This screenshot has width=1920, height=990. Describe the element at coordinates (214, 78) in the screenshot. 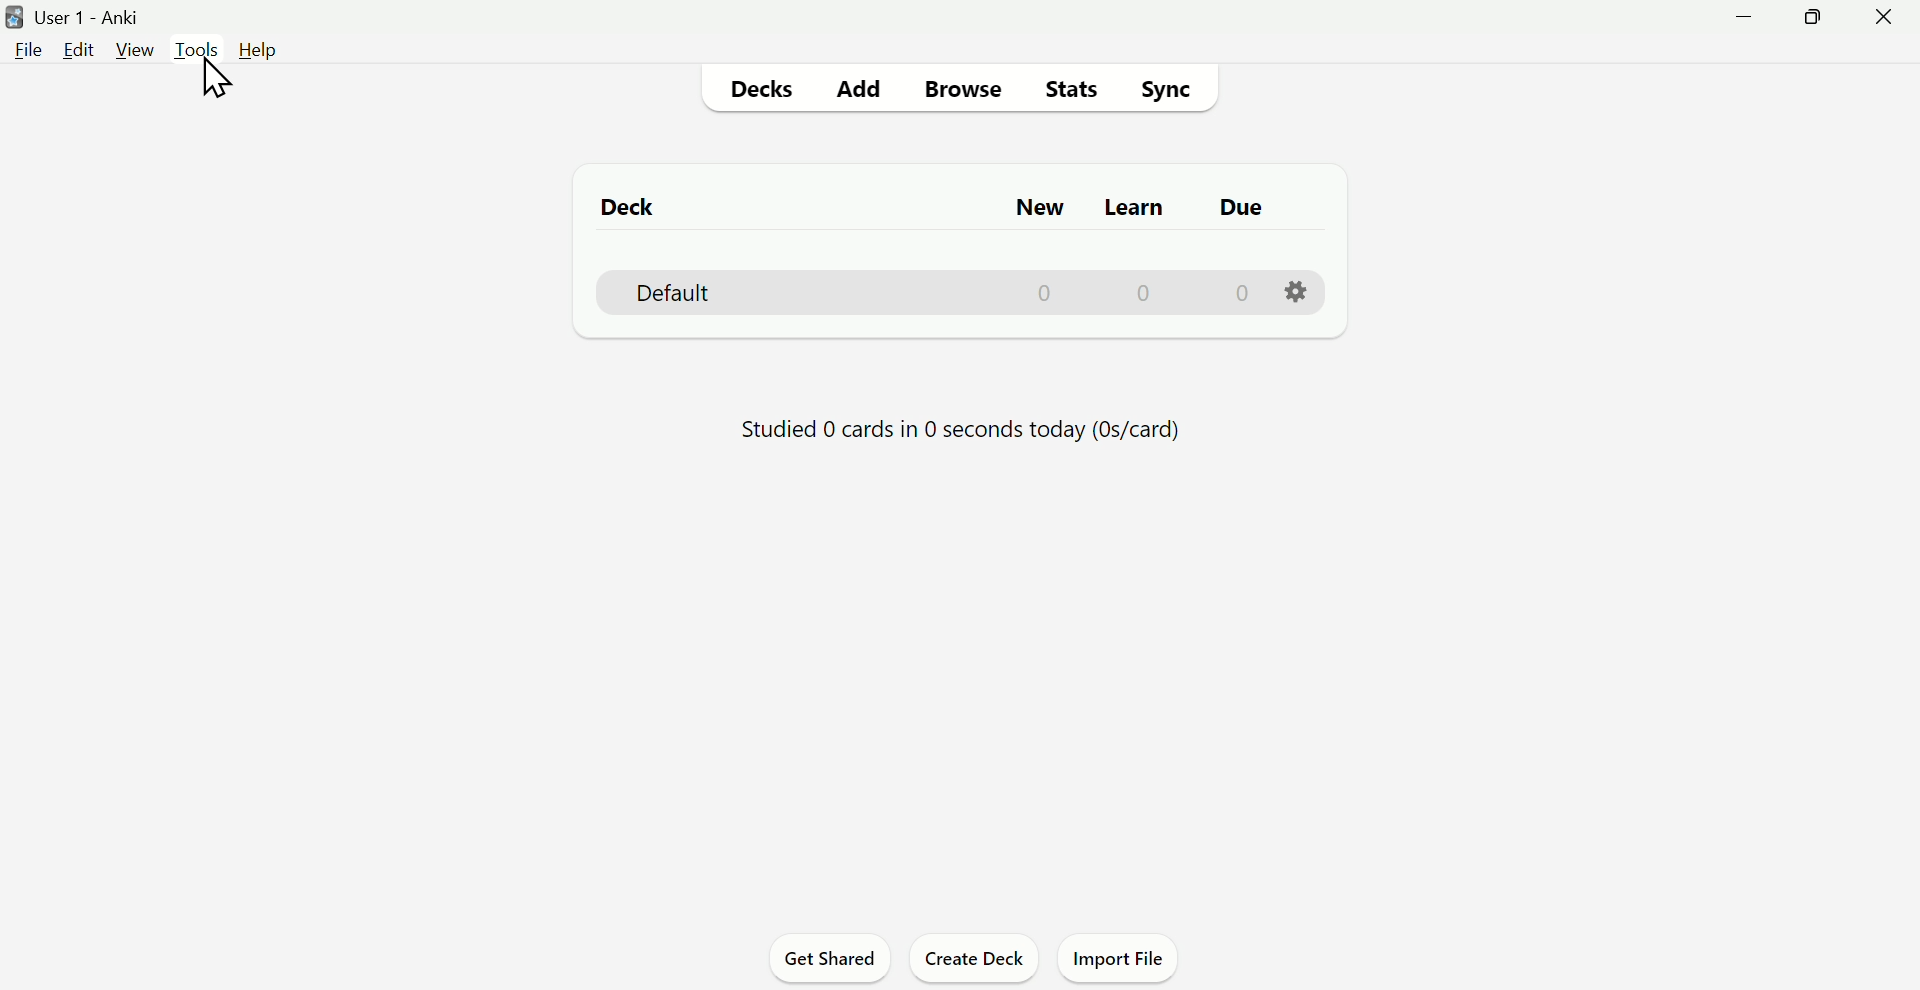

I see `Cursor` at that location.